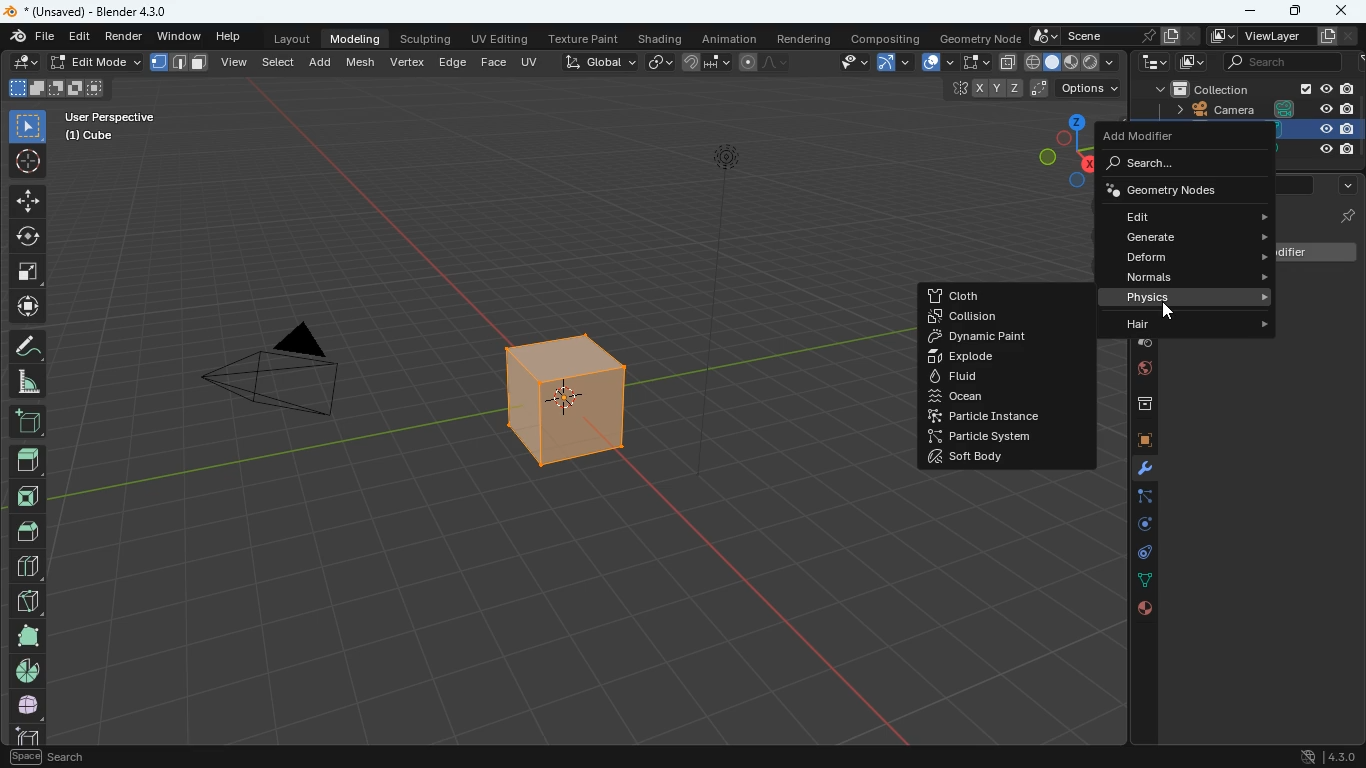 The height and width of the screenshot is (768, 1366). Describe the element at coordinates (1176, 164) in the screenshot. I see `search` at that location.